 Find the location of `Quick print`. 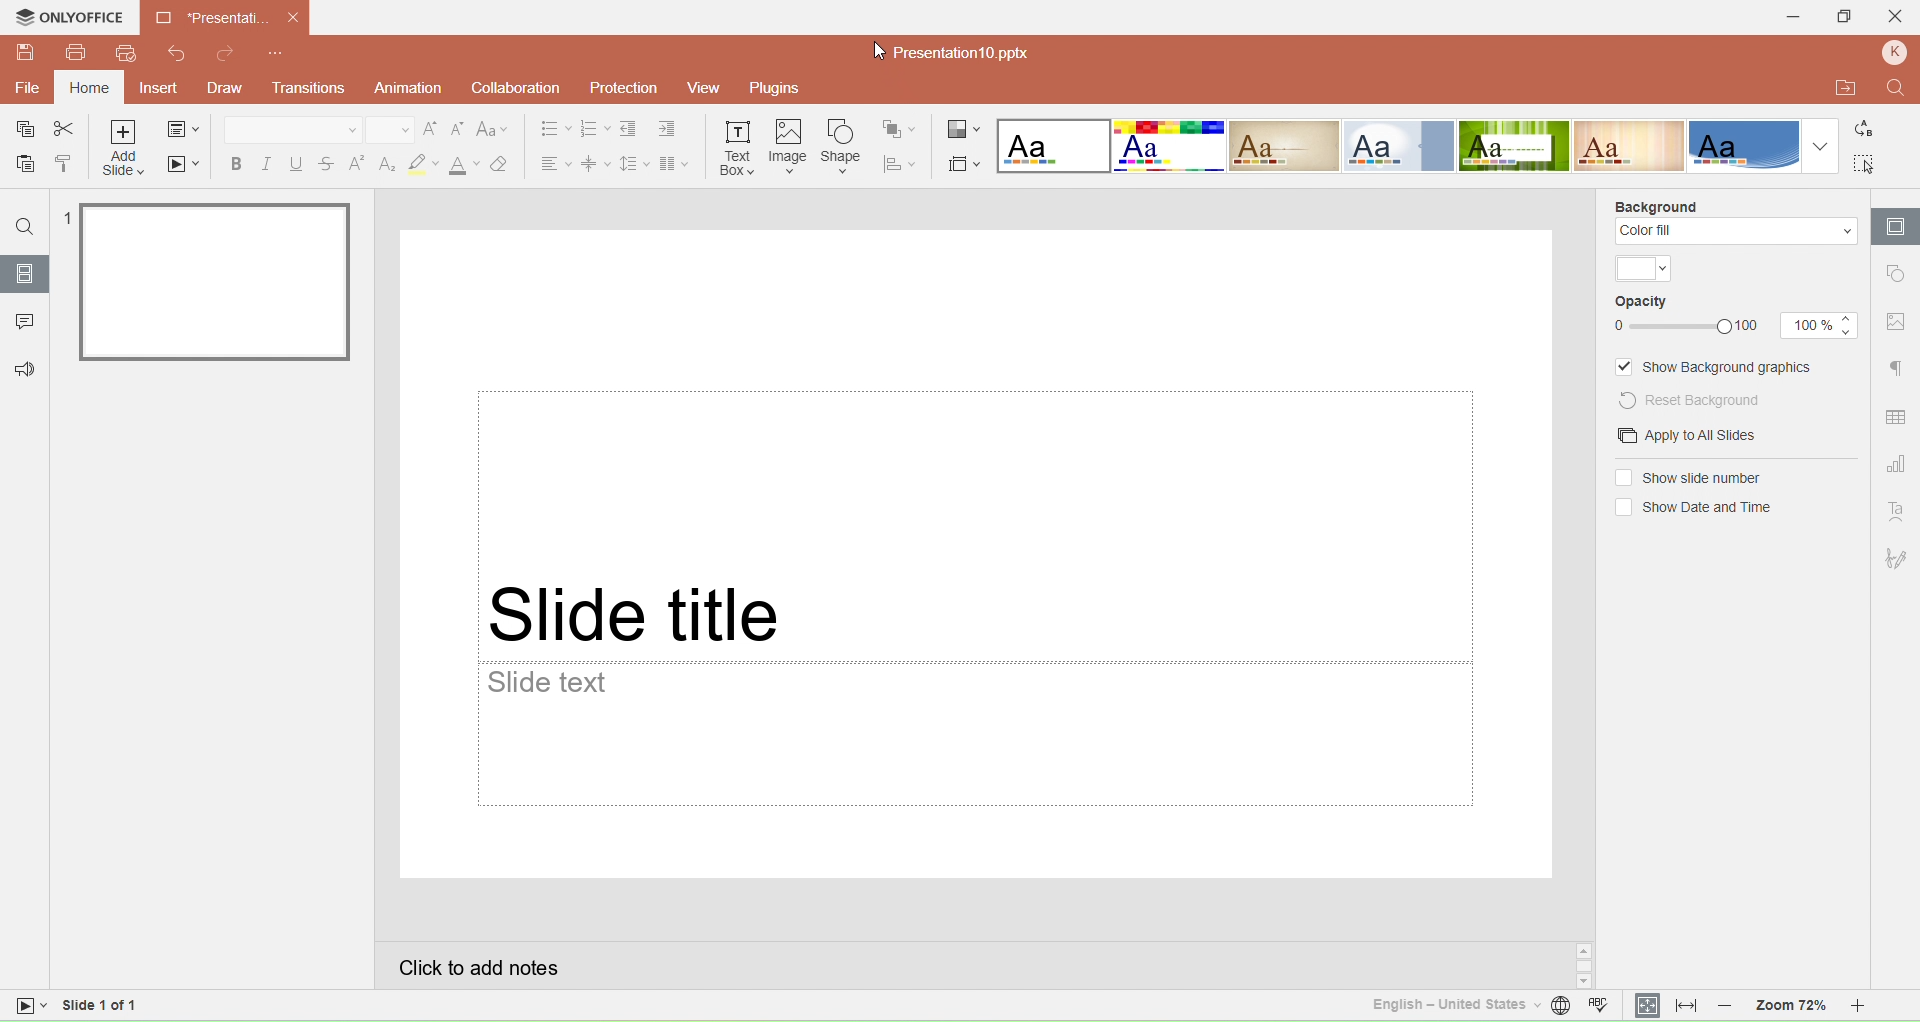

Quick print is located at coordinates (125, 54).